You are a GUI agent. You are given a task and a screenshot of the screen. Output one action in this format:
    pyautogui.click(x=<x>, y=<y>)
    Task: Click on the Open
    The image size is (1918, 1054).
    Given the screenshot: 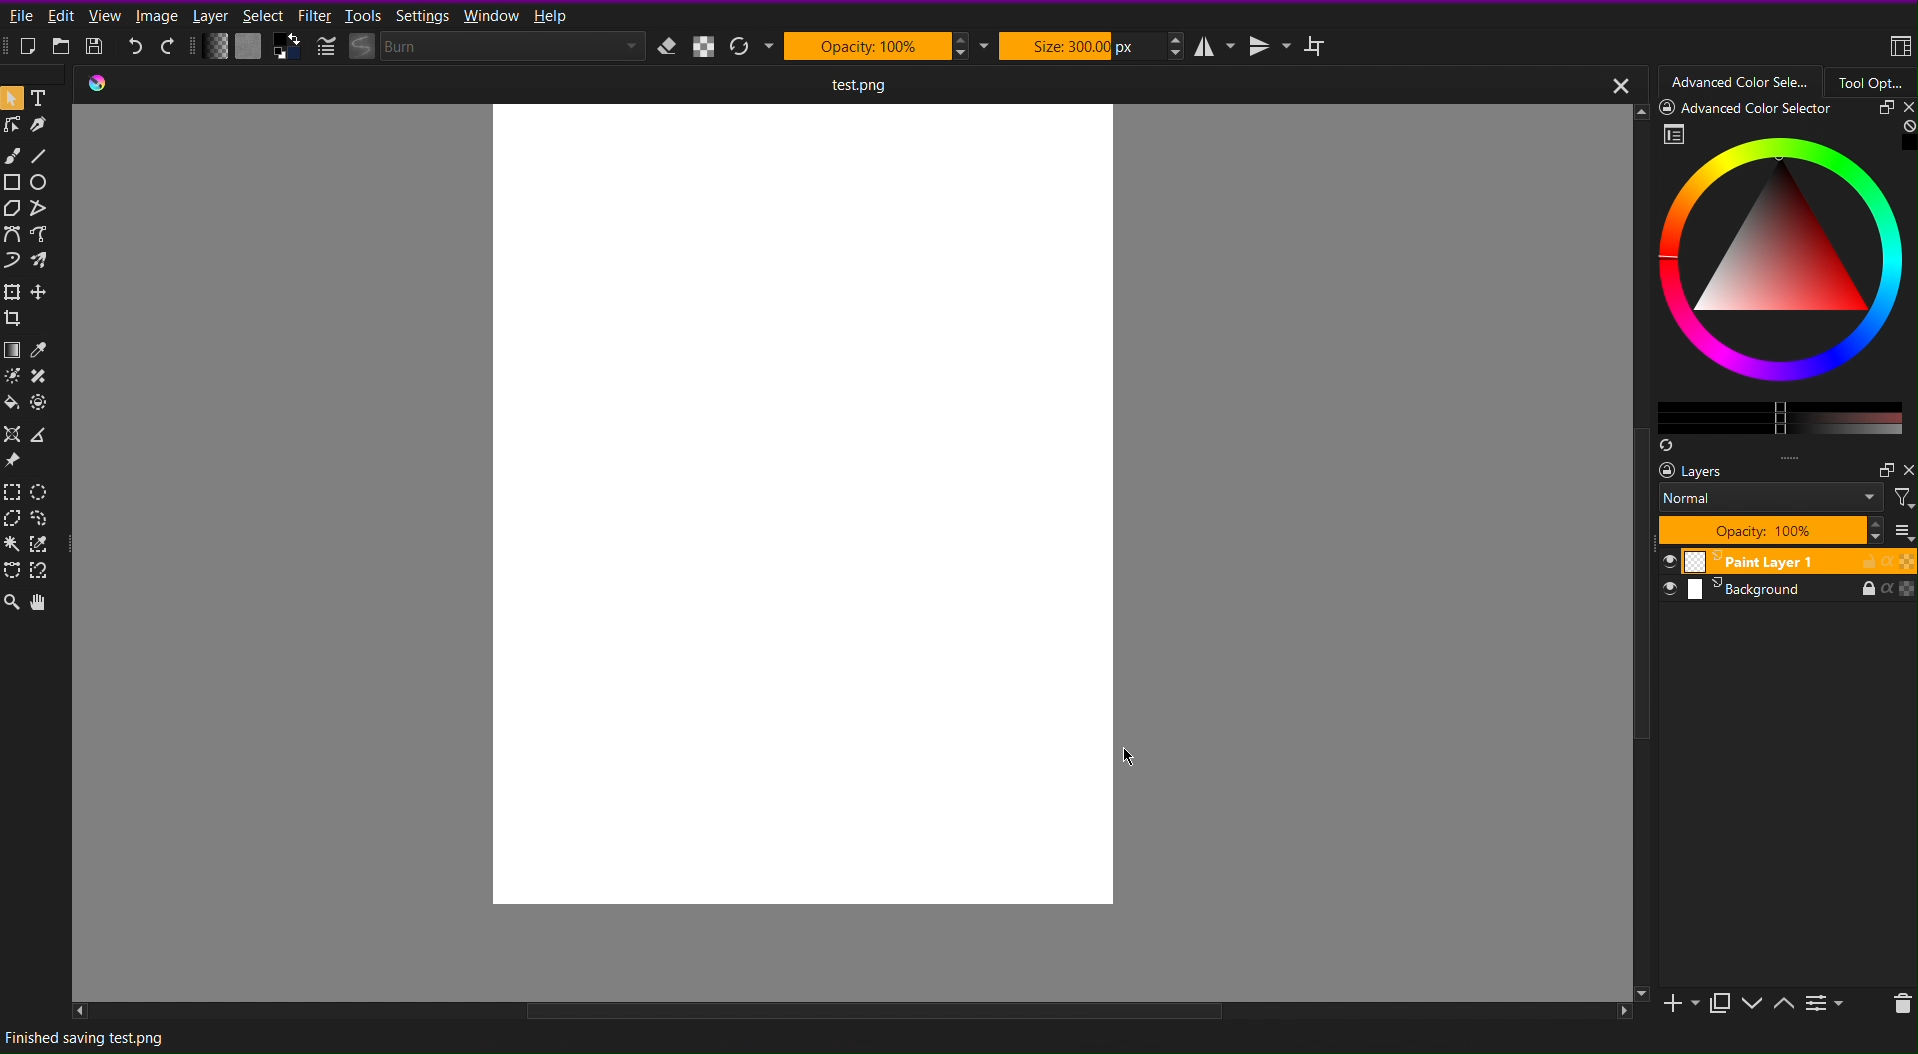 What is the action you would take?
    pyautogui.click(x=64, y=48)
    